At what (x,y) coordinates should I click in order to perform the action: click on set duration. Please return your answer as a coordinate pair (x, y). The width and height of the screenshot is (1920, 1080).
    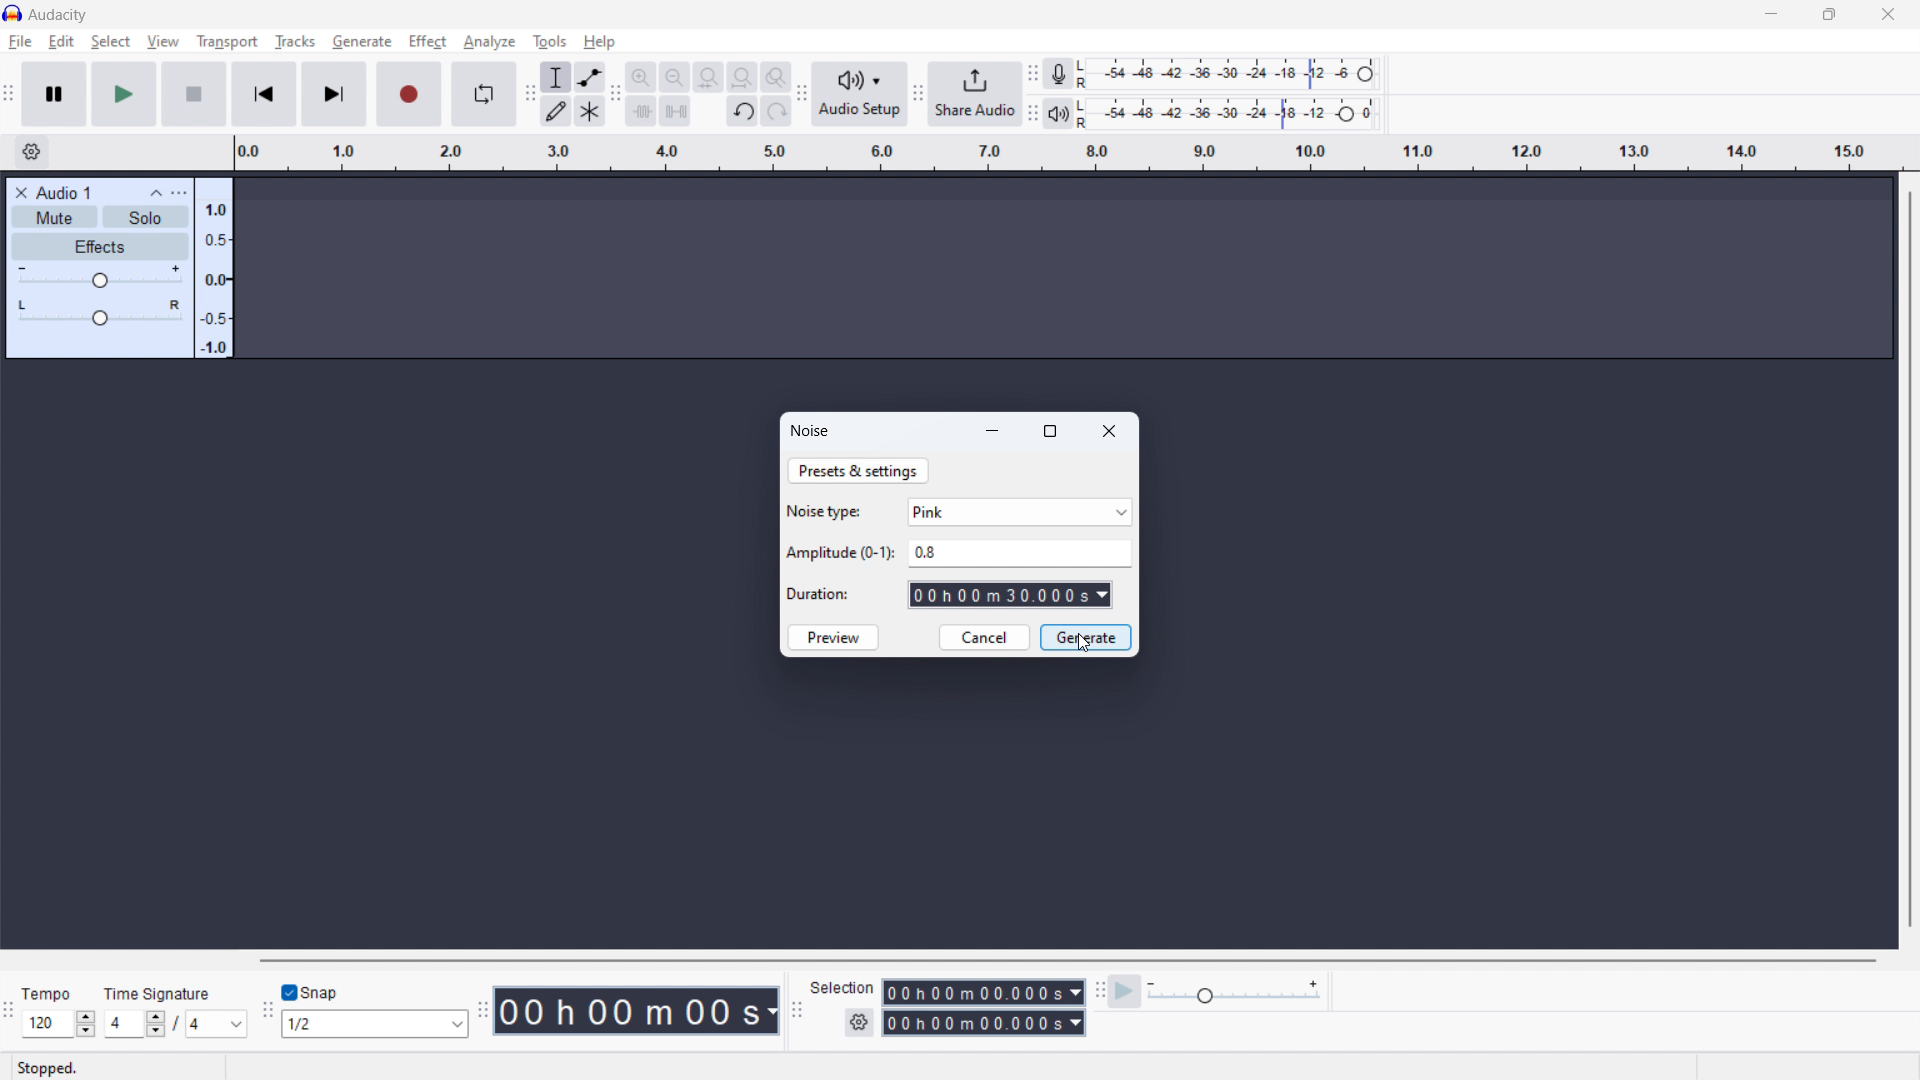
    Looking at the image, I should click on (1011, 598).